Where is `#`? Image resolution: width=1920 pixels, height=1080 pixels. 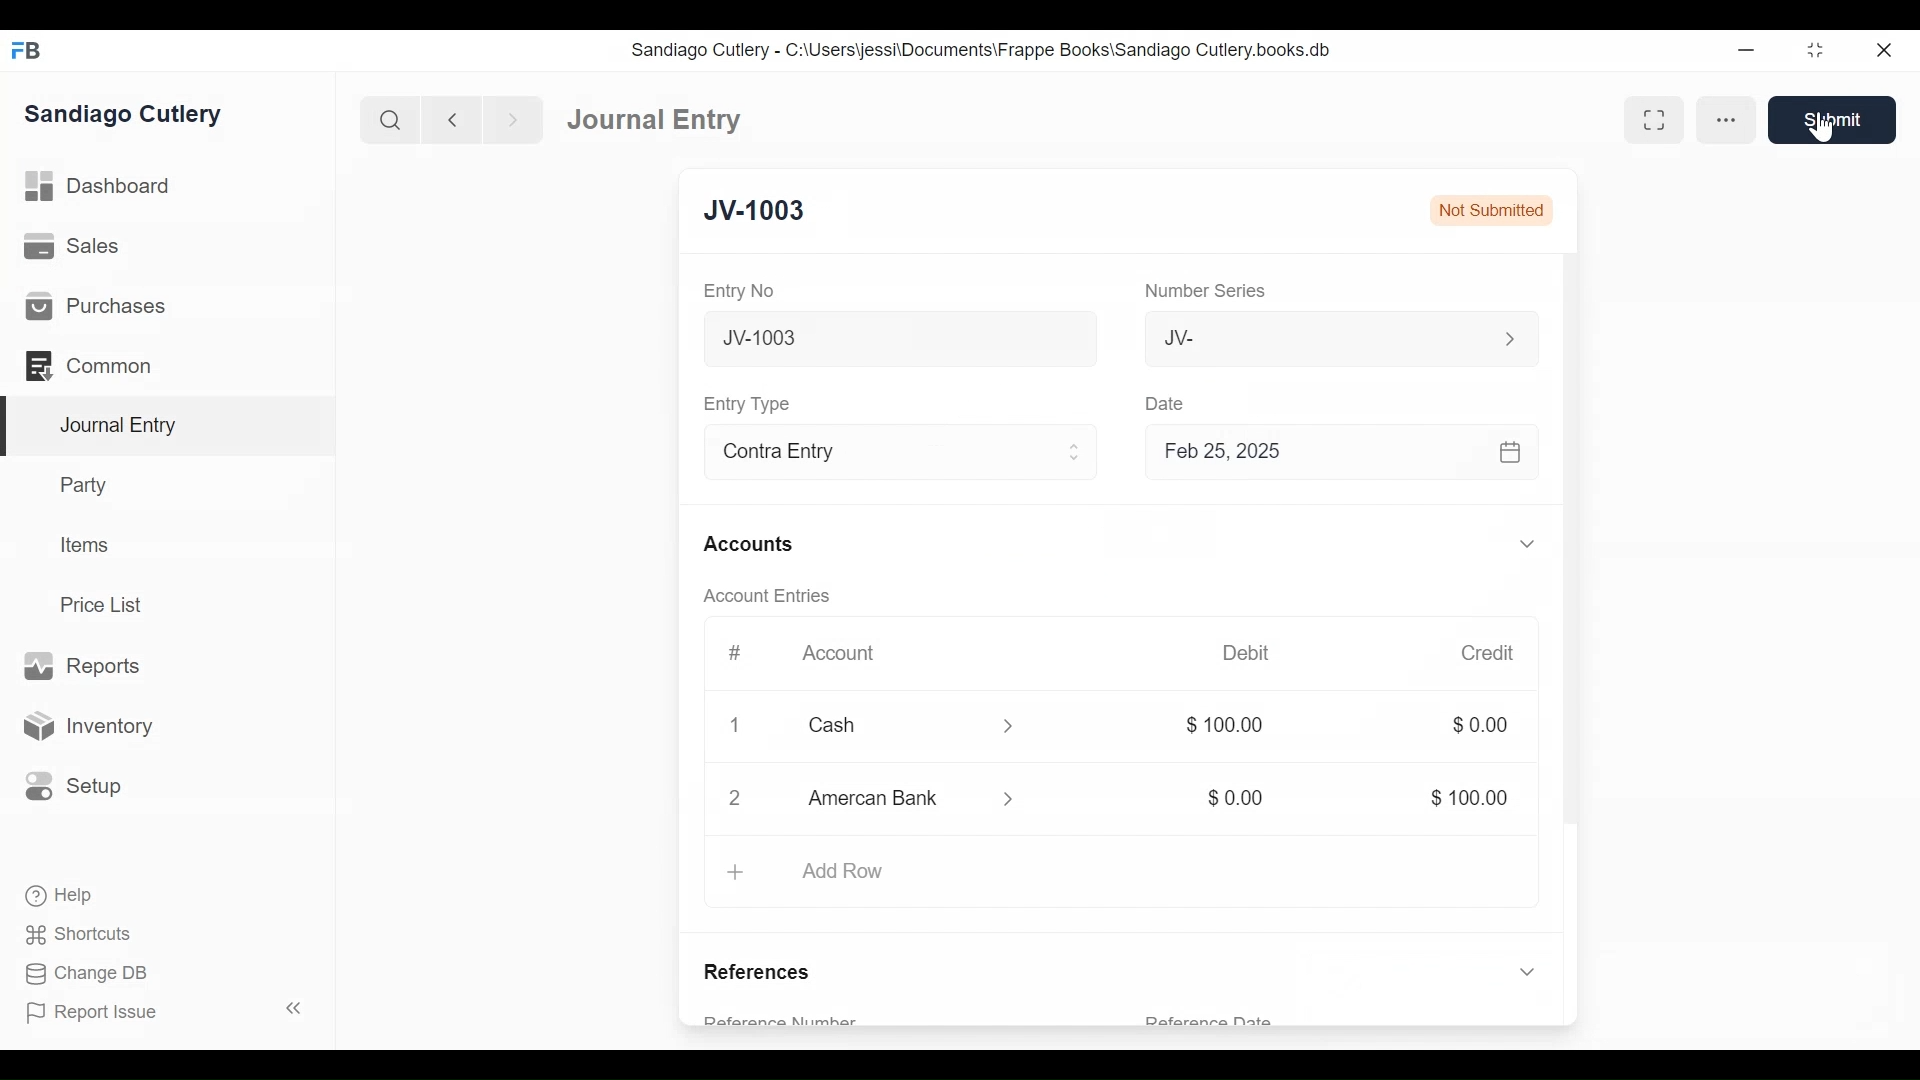
# is located at coordinates (739, 651).